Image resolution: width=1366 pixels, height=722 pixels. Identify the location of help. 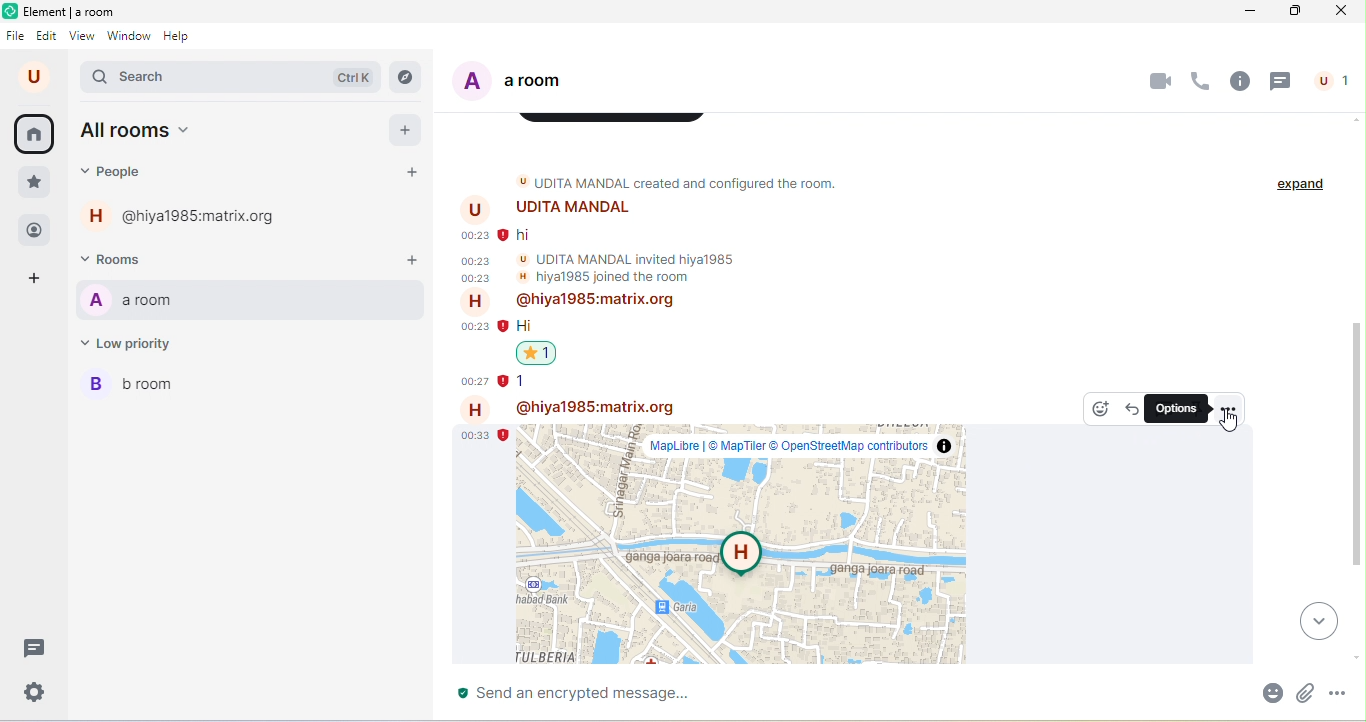
(182, 37).